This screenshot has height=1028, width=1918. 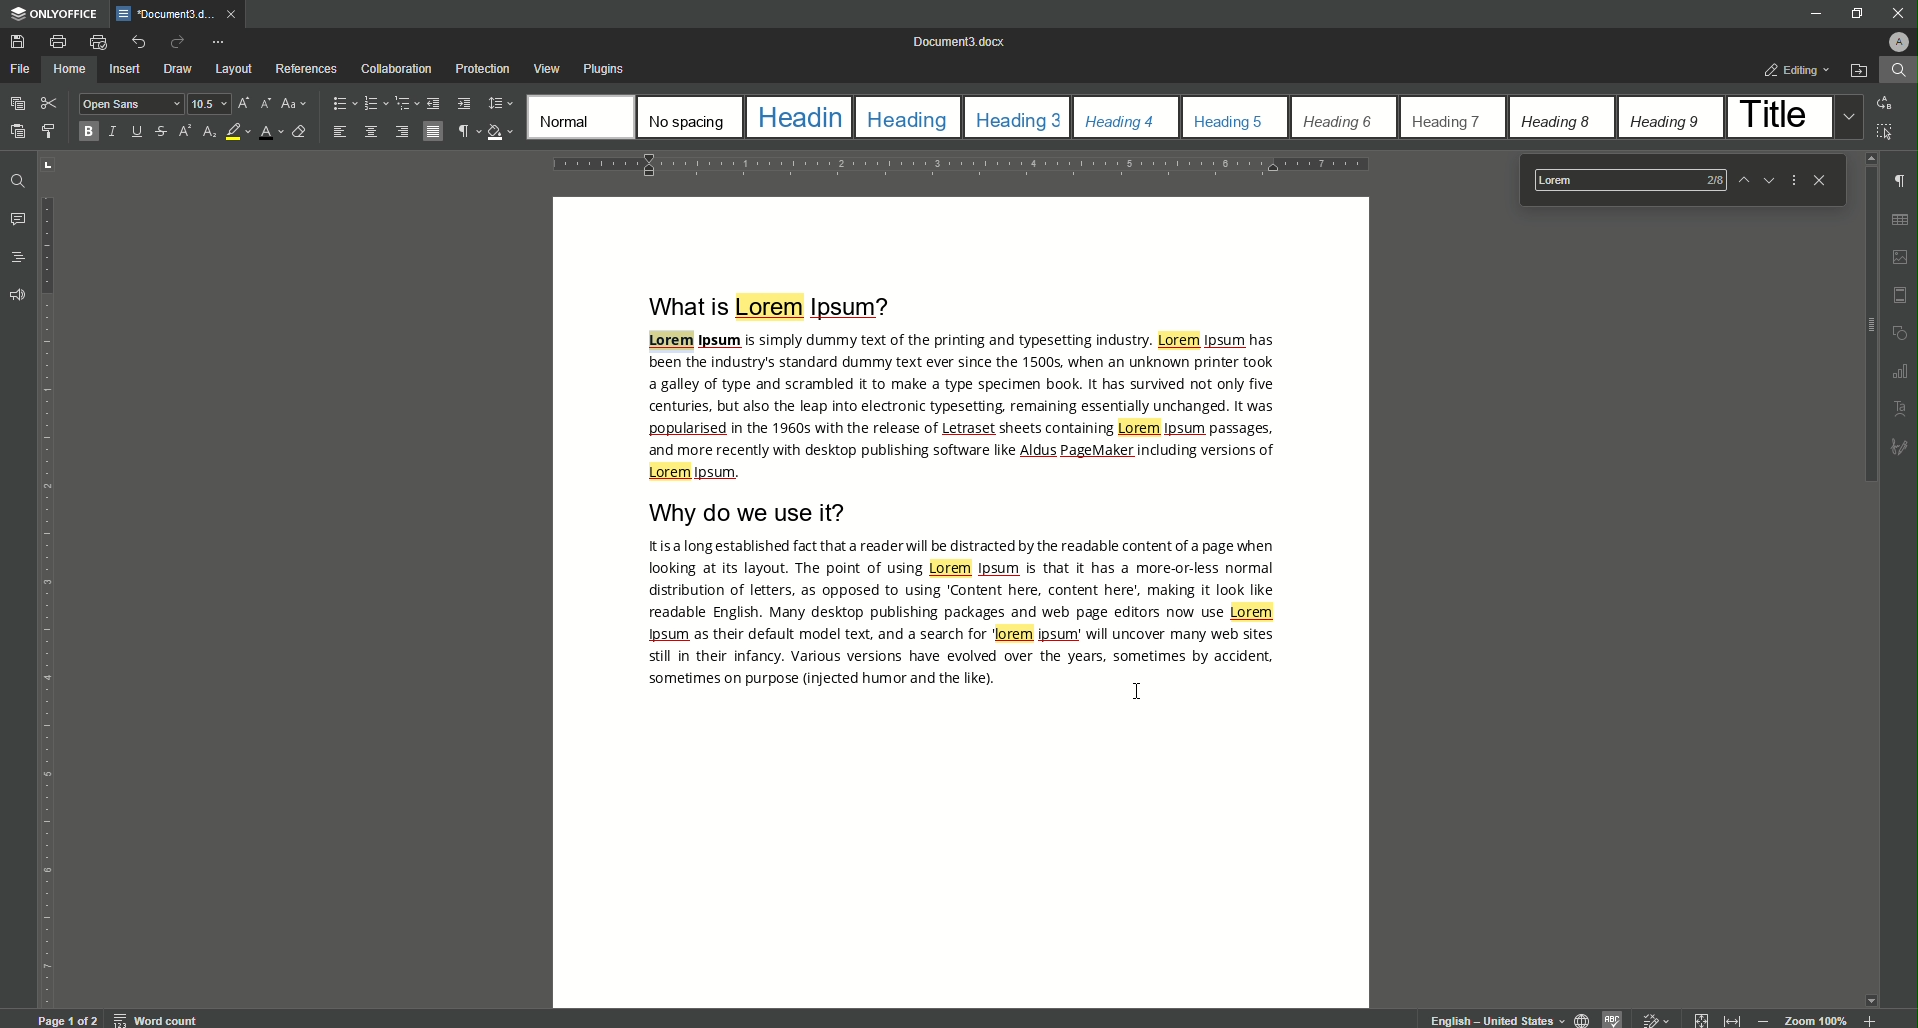 What do you see at coordinates (1815, 1020) in the screenshot?
I see `Zoom 100%` at bounding box center [1815, 1020].